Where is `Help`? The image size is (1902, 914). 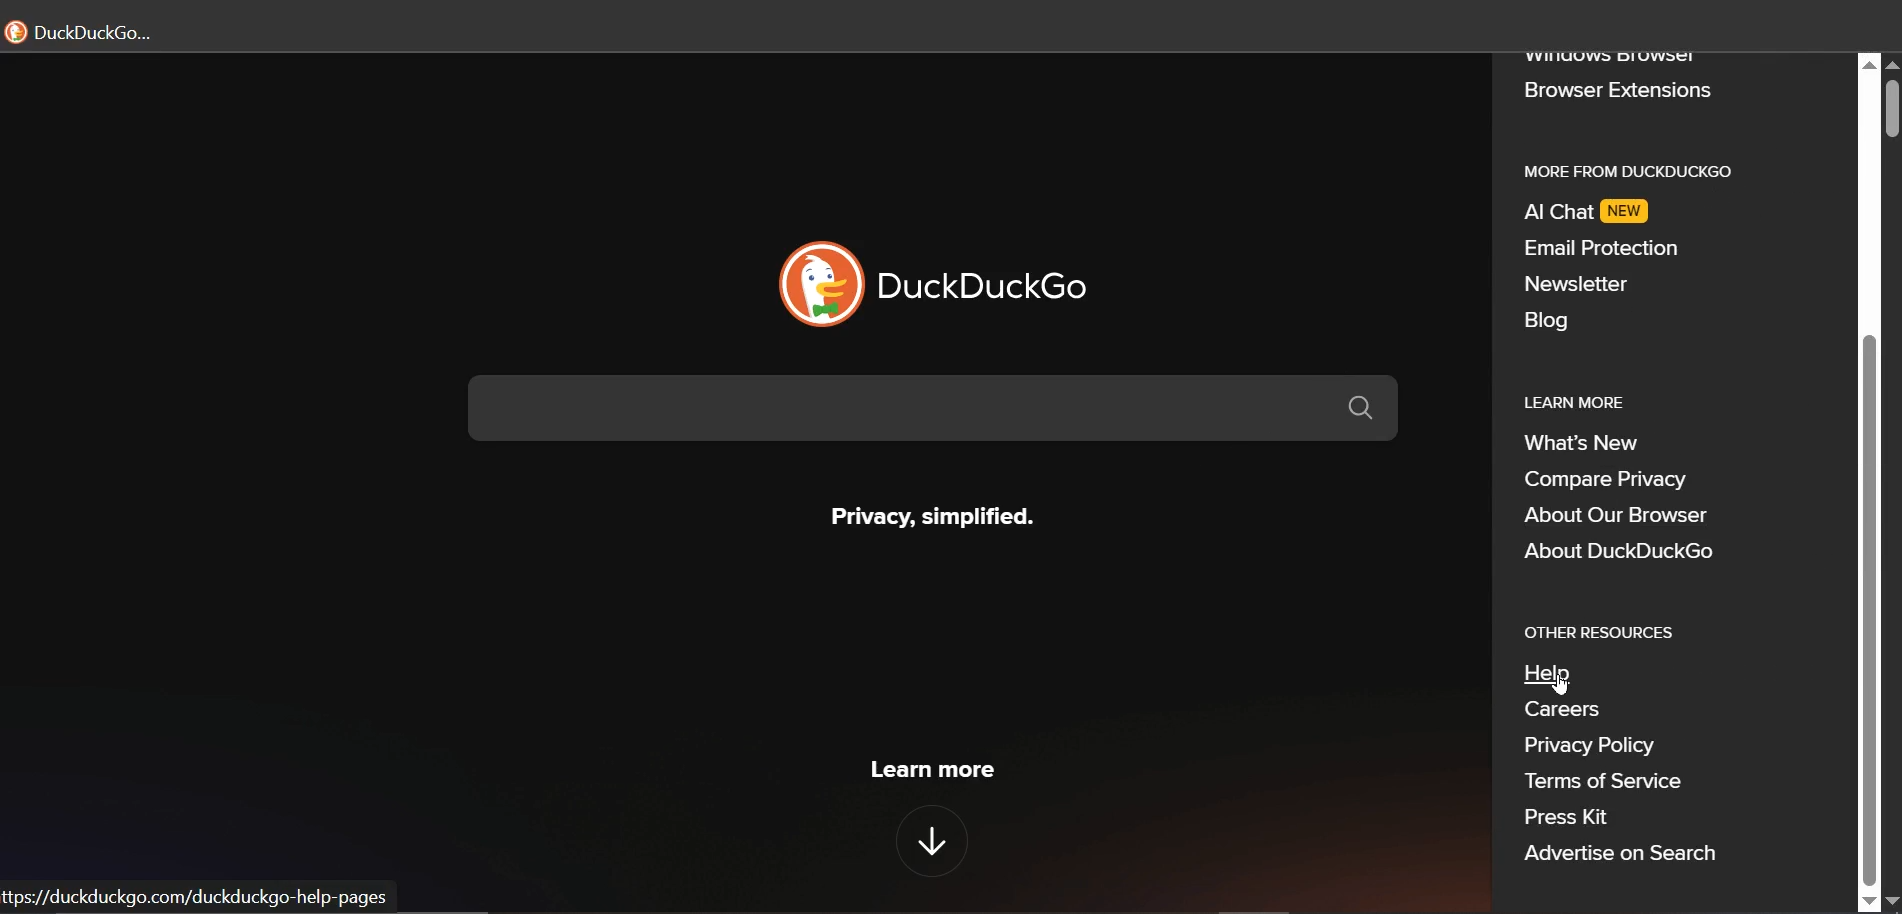
Help is located at coordinates (1558, 672).